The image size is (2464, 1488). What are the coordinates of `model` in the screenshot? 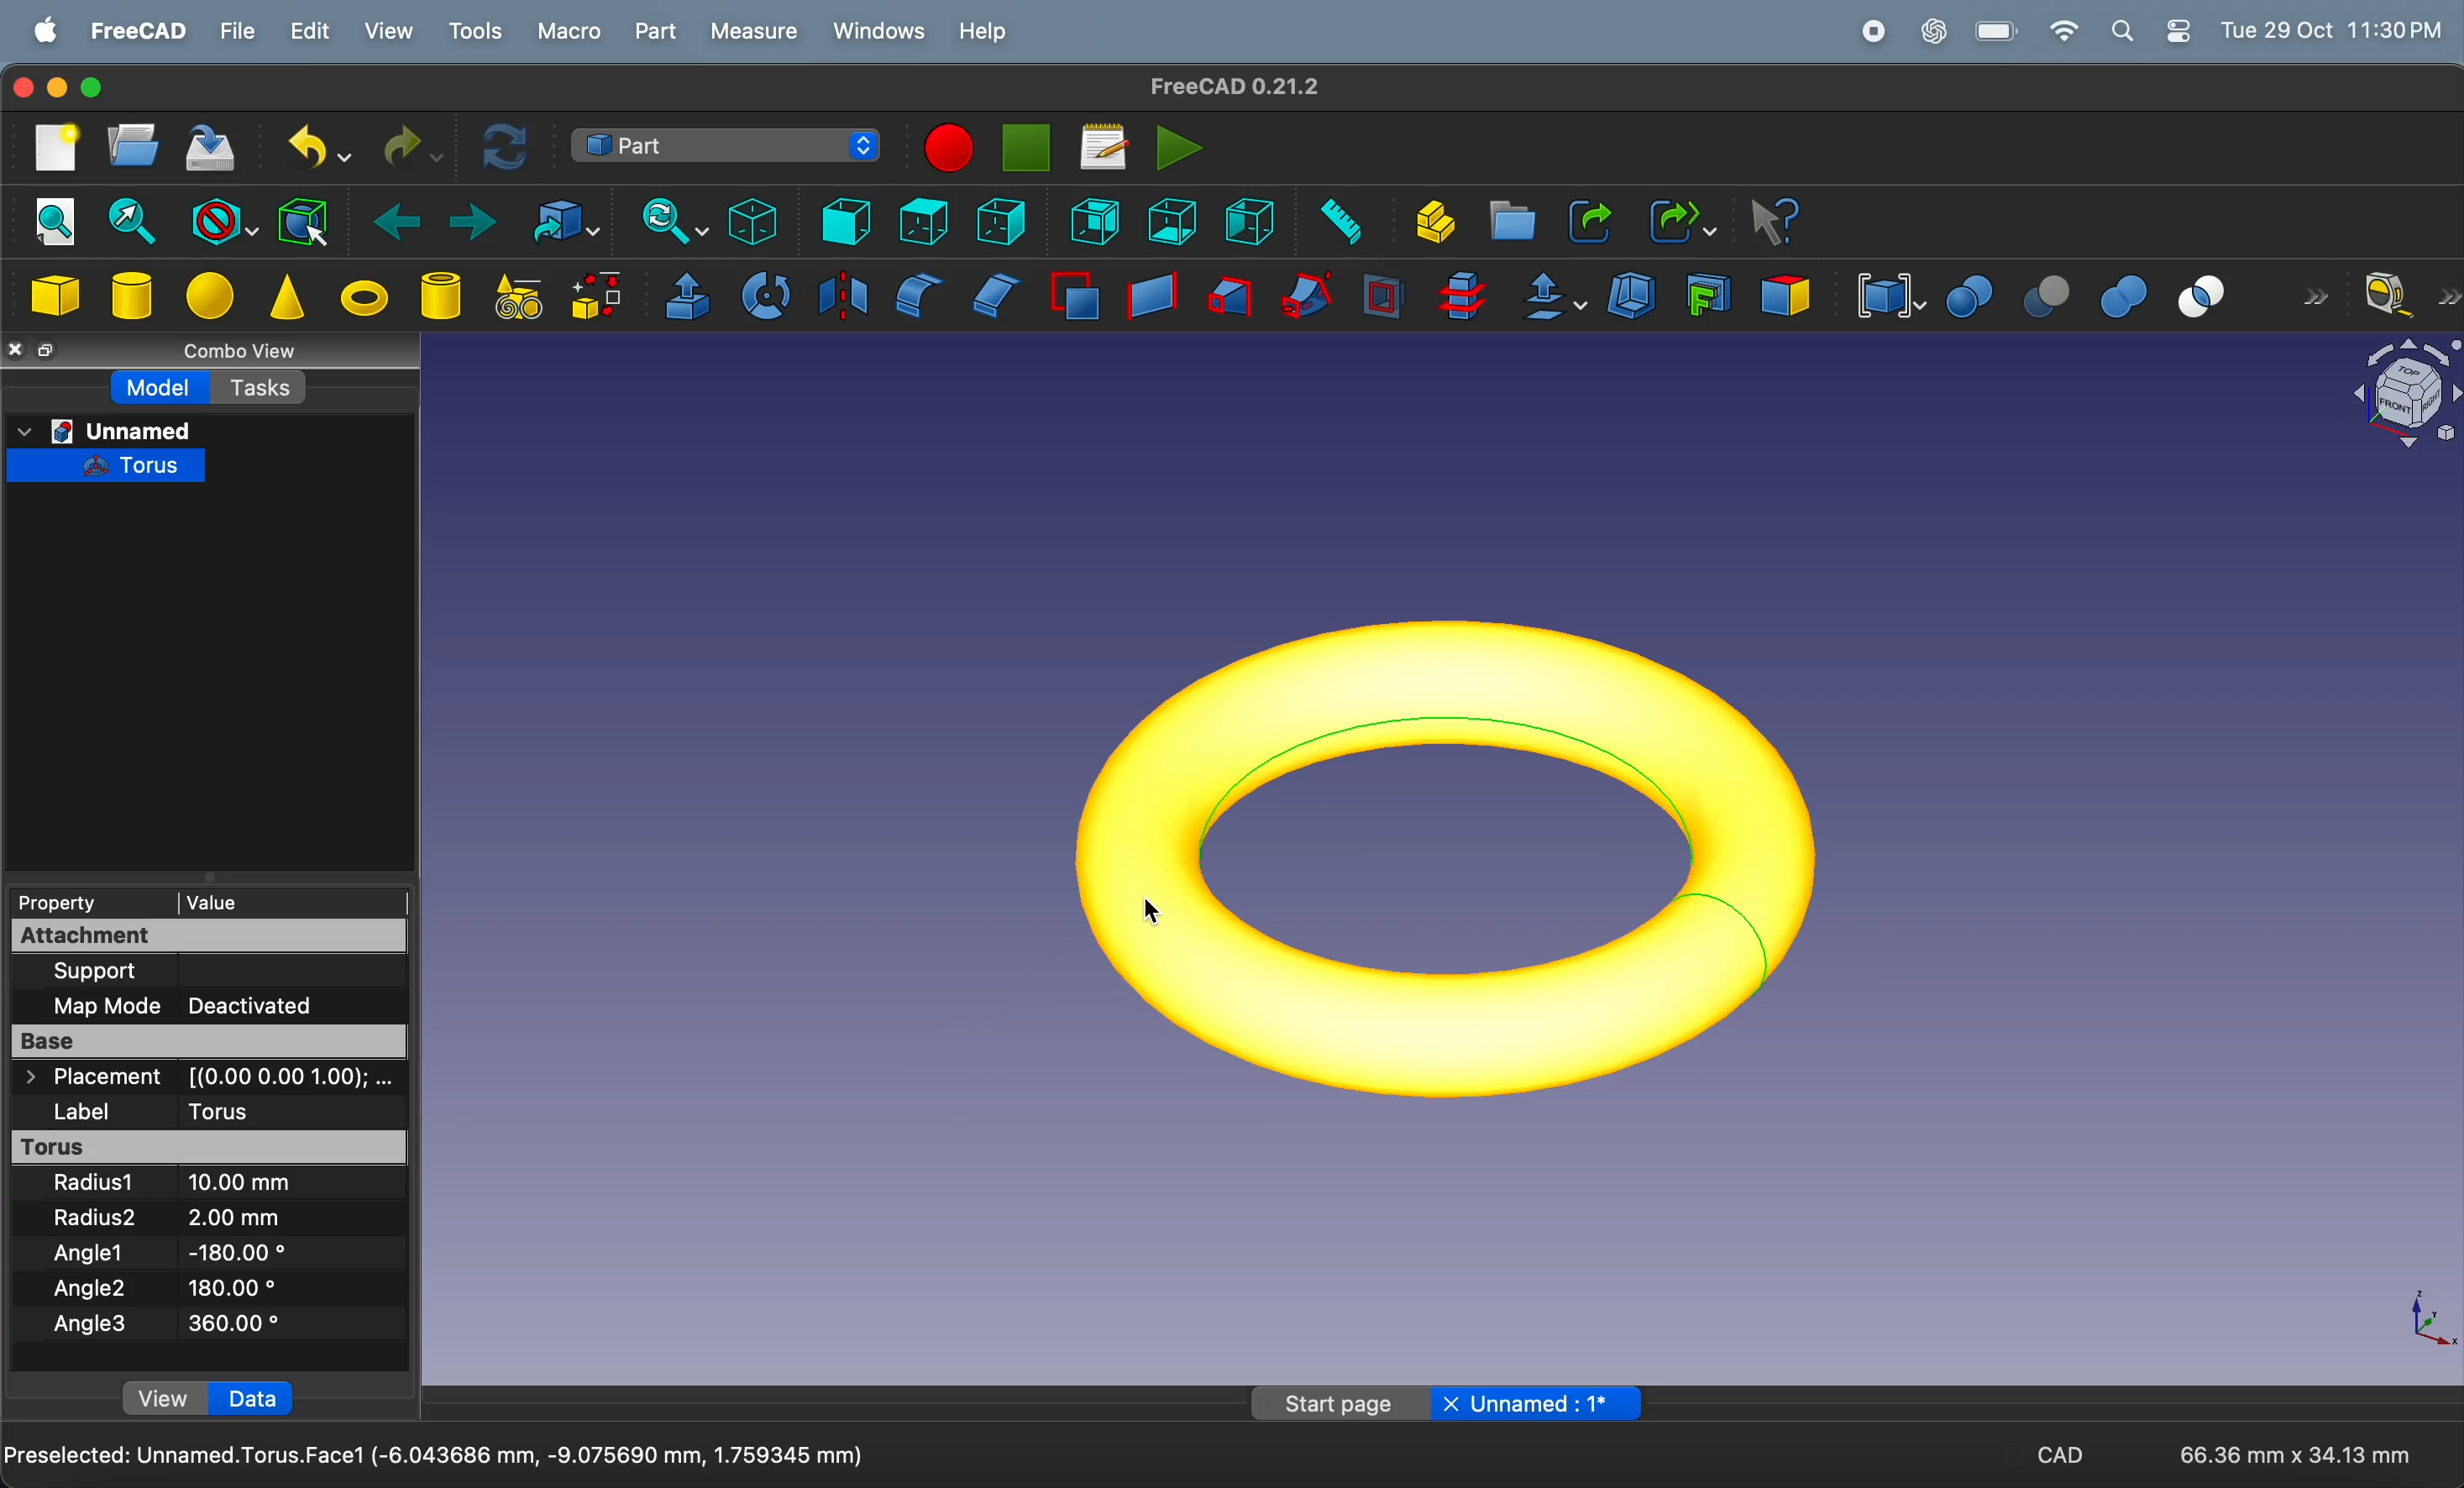 It's located at (162, 386).